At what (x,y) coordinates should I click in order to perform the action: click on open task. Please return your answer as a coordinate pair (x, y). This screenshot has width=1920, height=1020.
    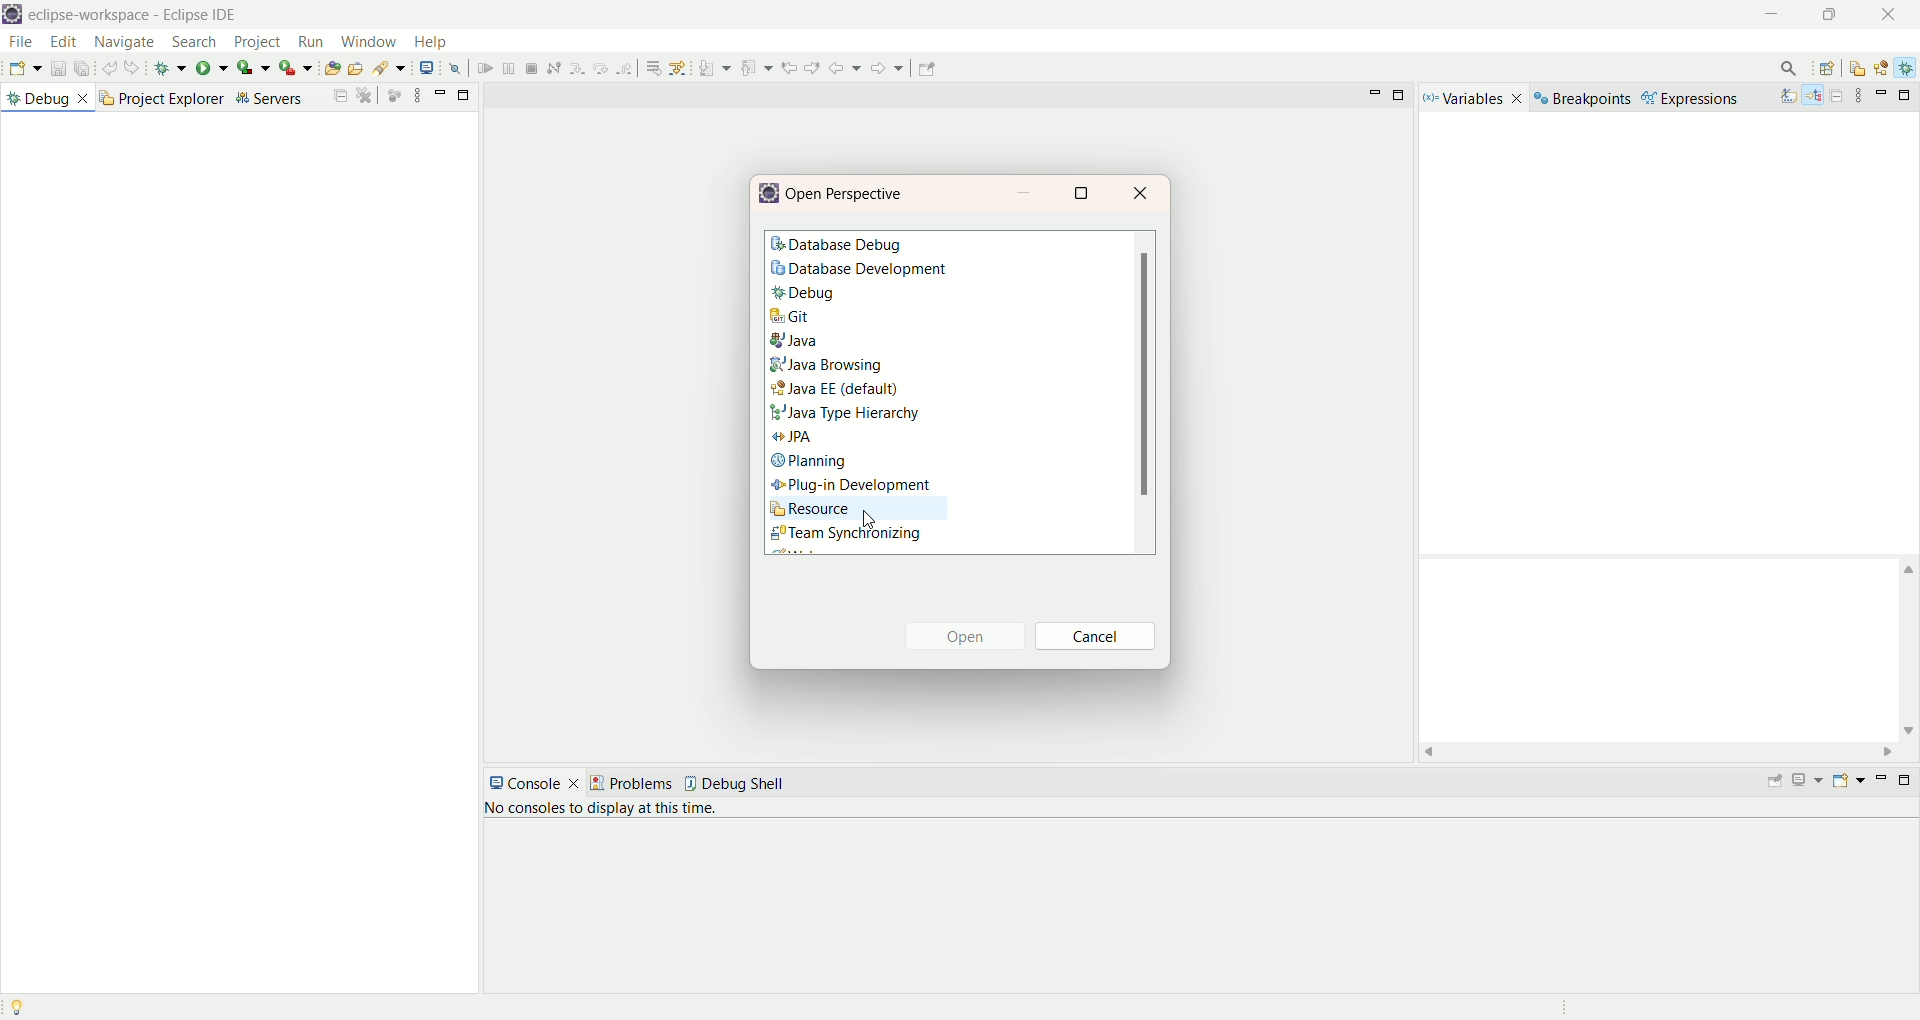
    Looking at the image, I should click on (444, 67).